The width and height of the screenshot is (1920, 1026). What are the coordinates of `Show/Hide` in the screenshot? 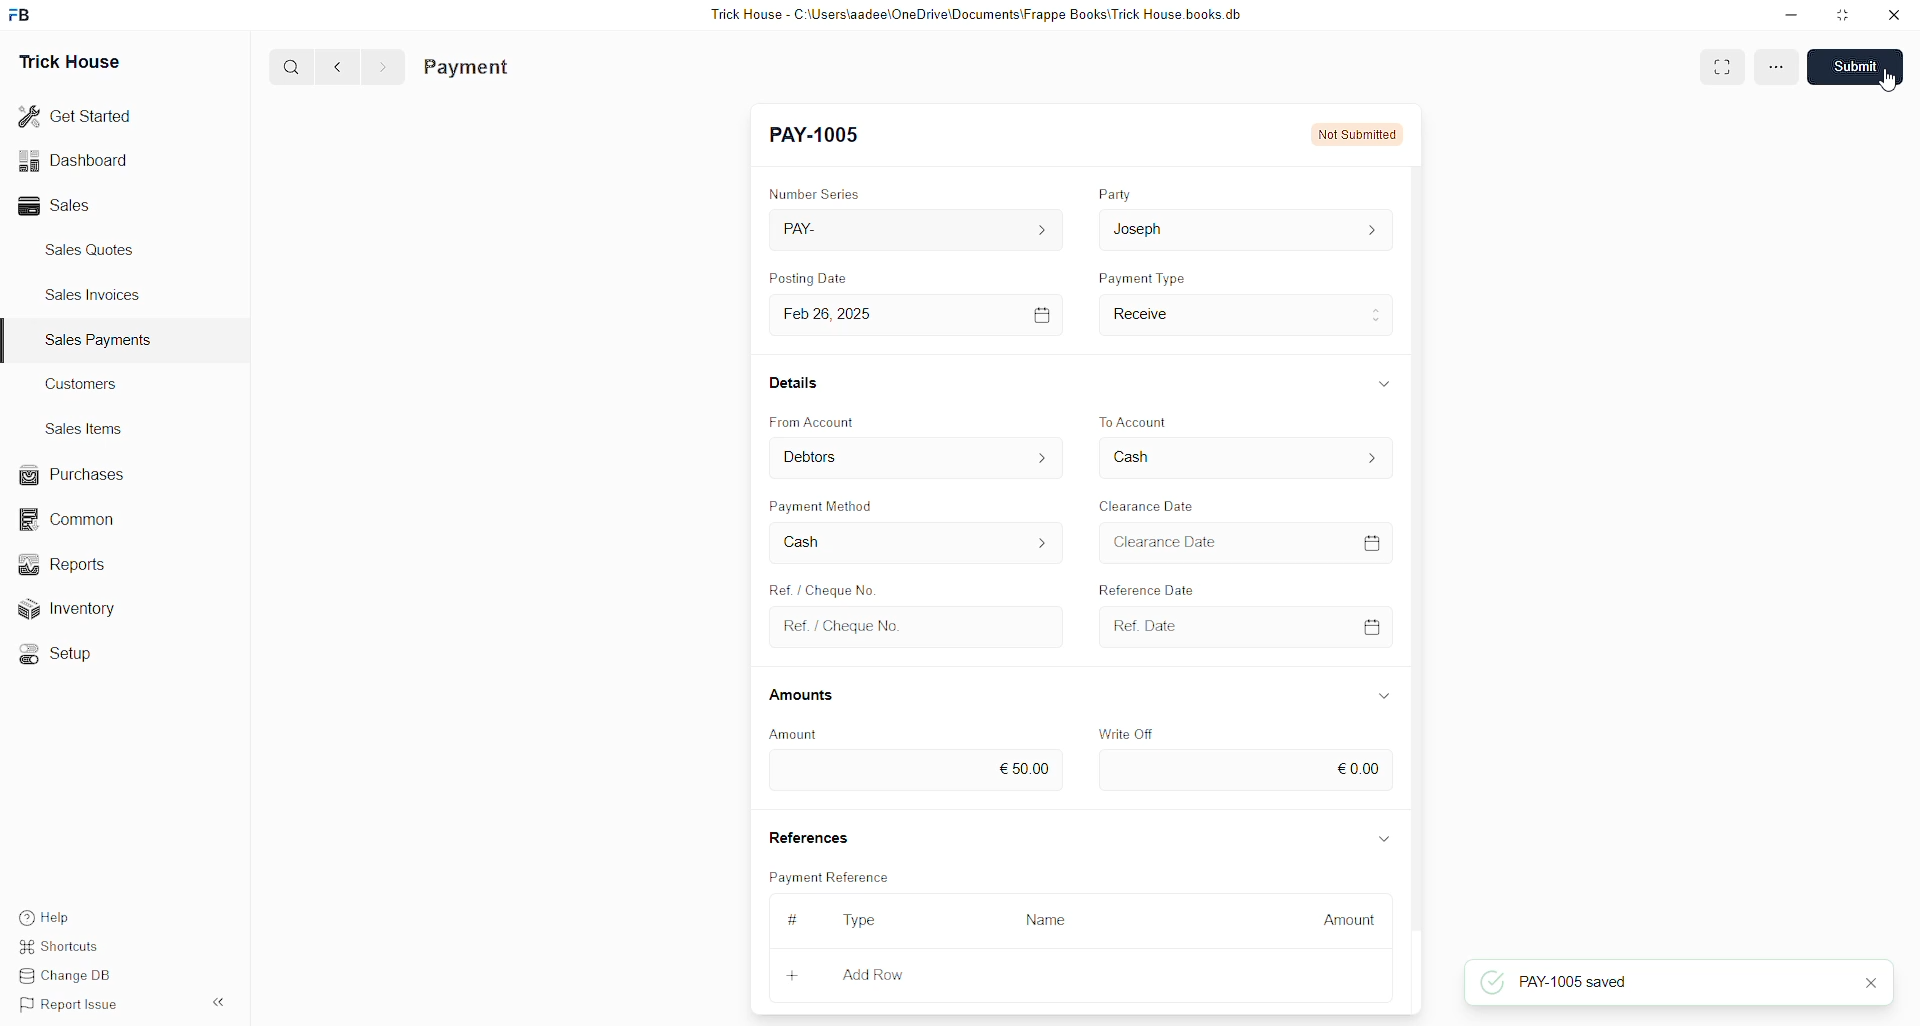 It's located at (1385, 383).